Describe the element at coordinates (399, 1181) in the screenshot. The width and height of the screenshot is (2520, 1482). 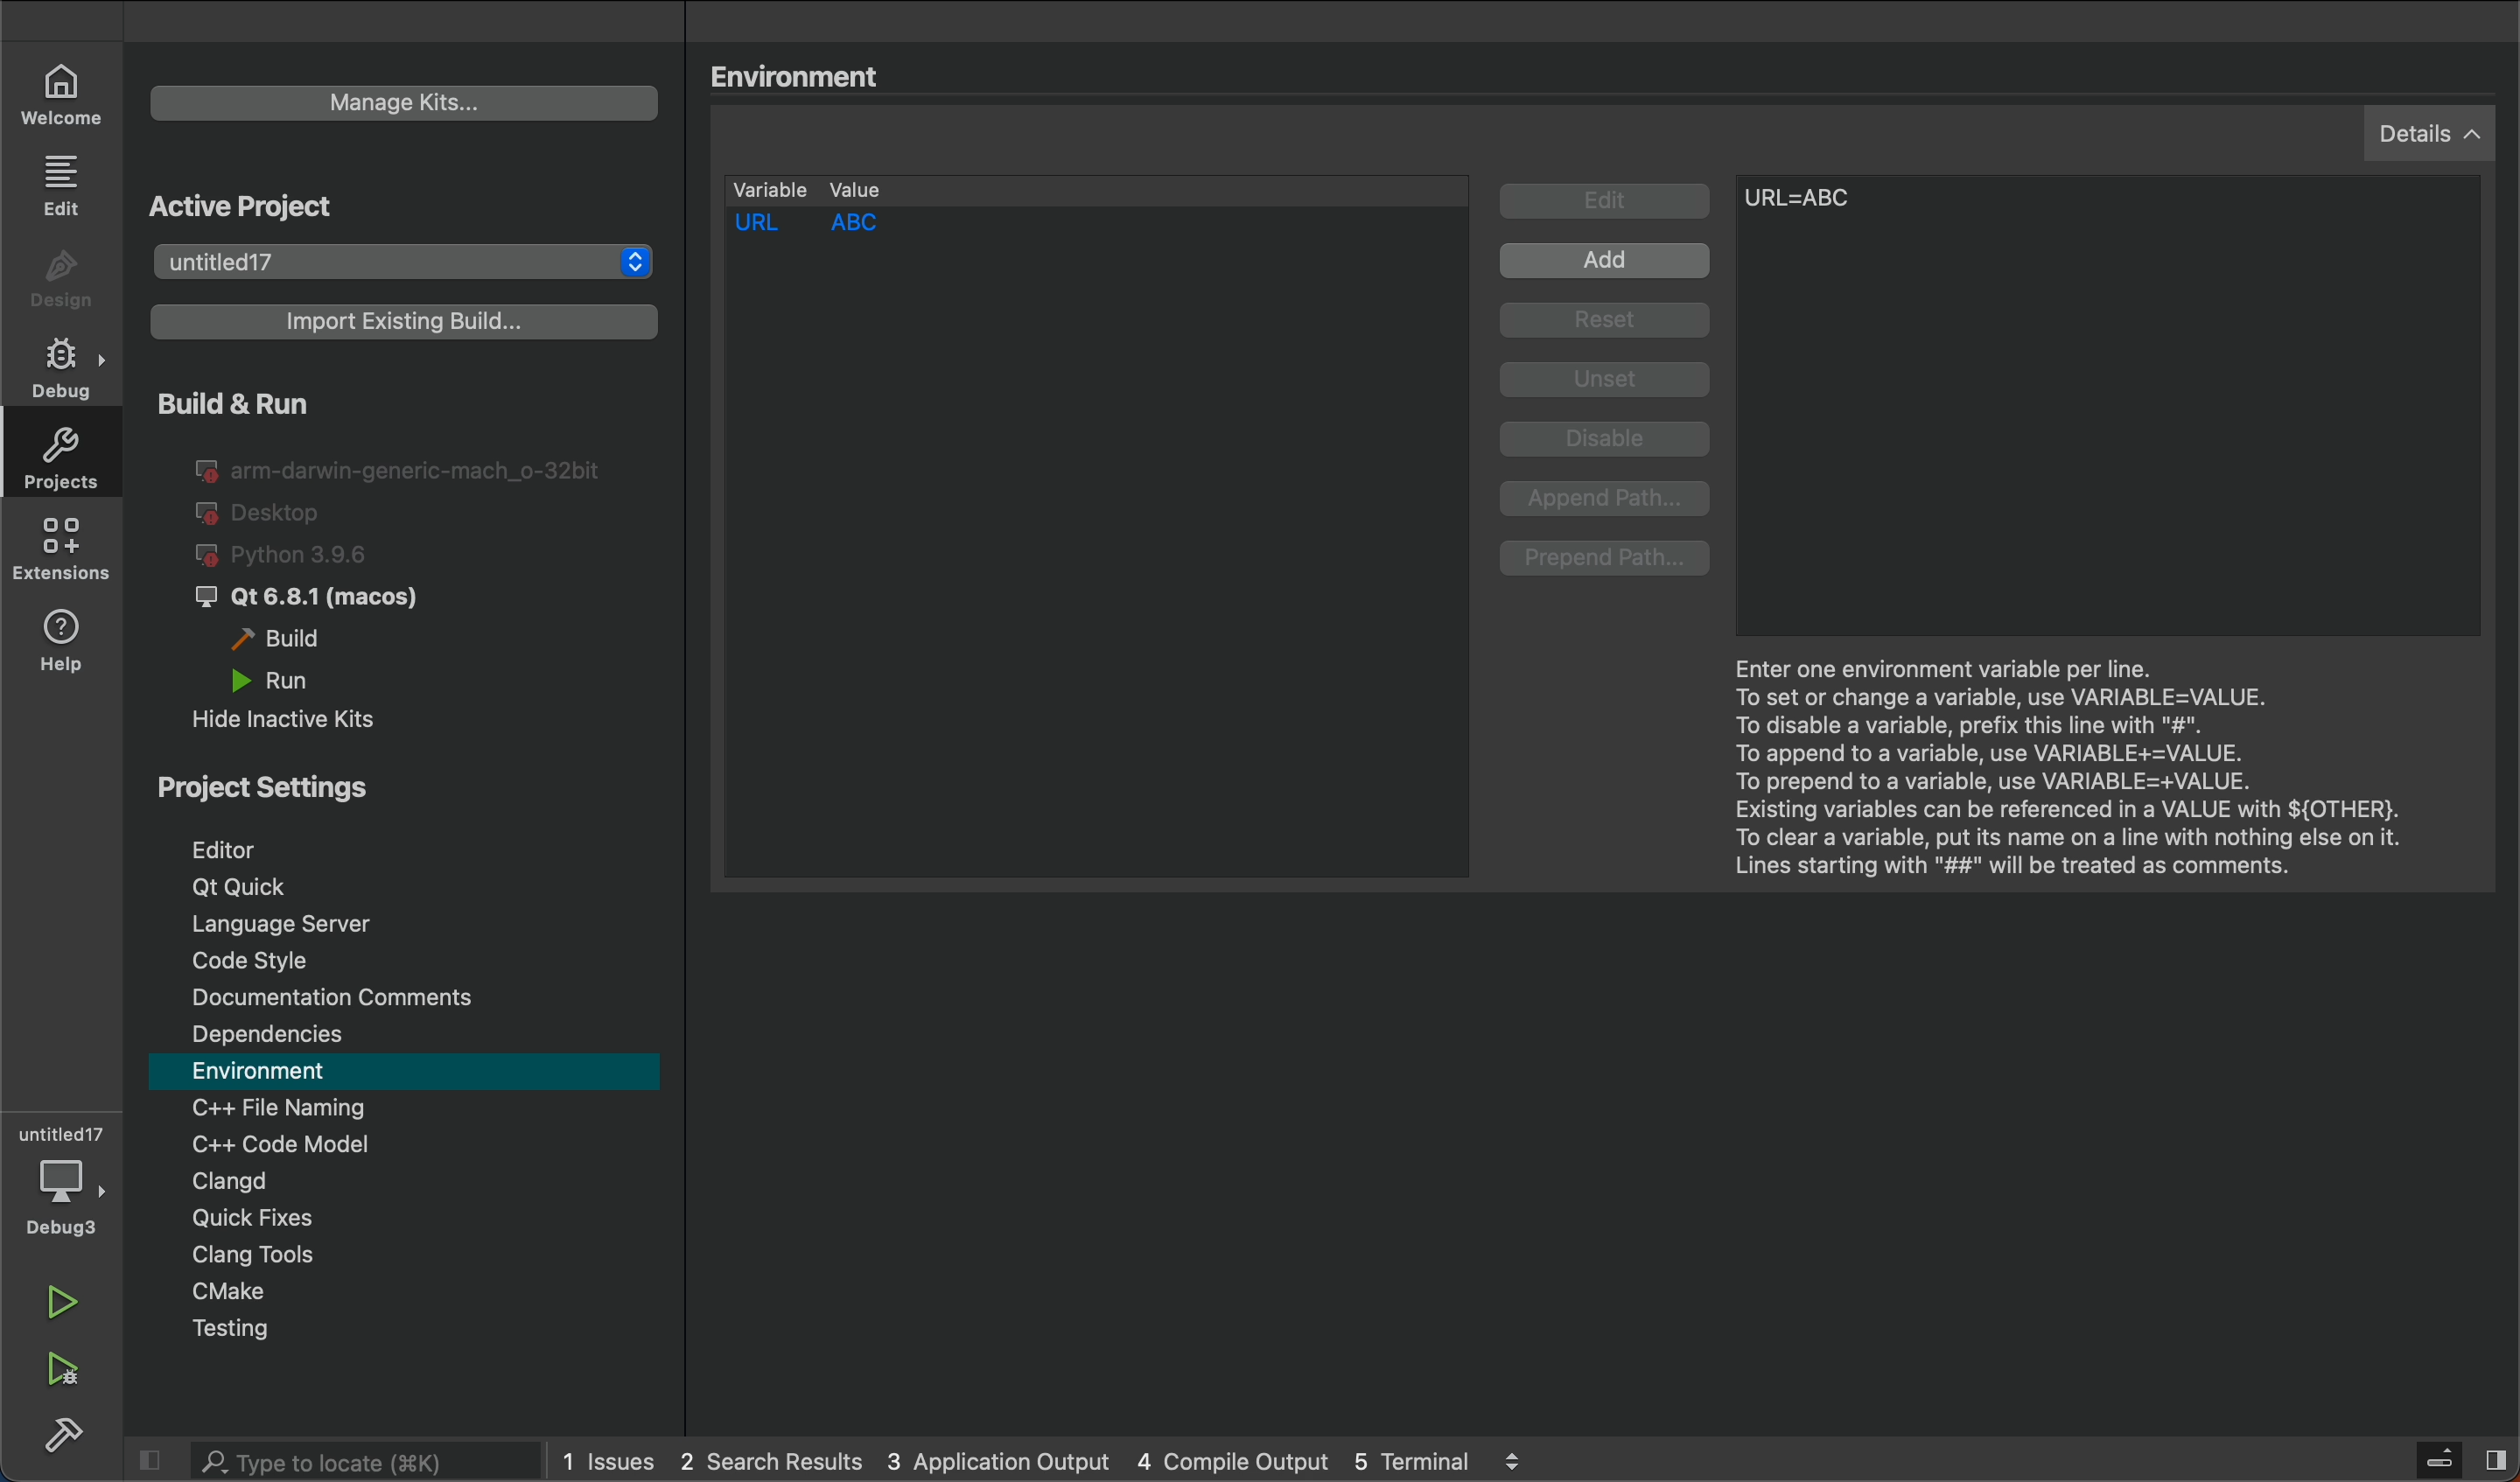
I see `Clangd` at that location.